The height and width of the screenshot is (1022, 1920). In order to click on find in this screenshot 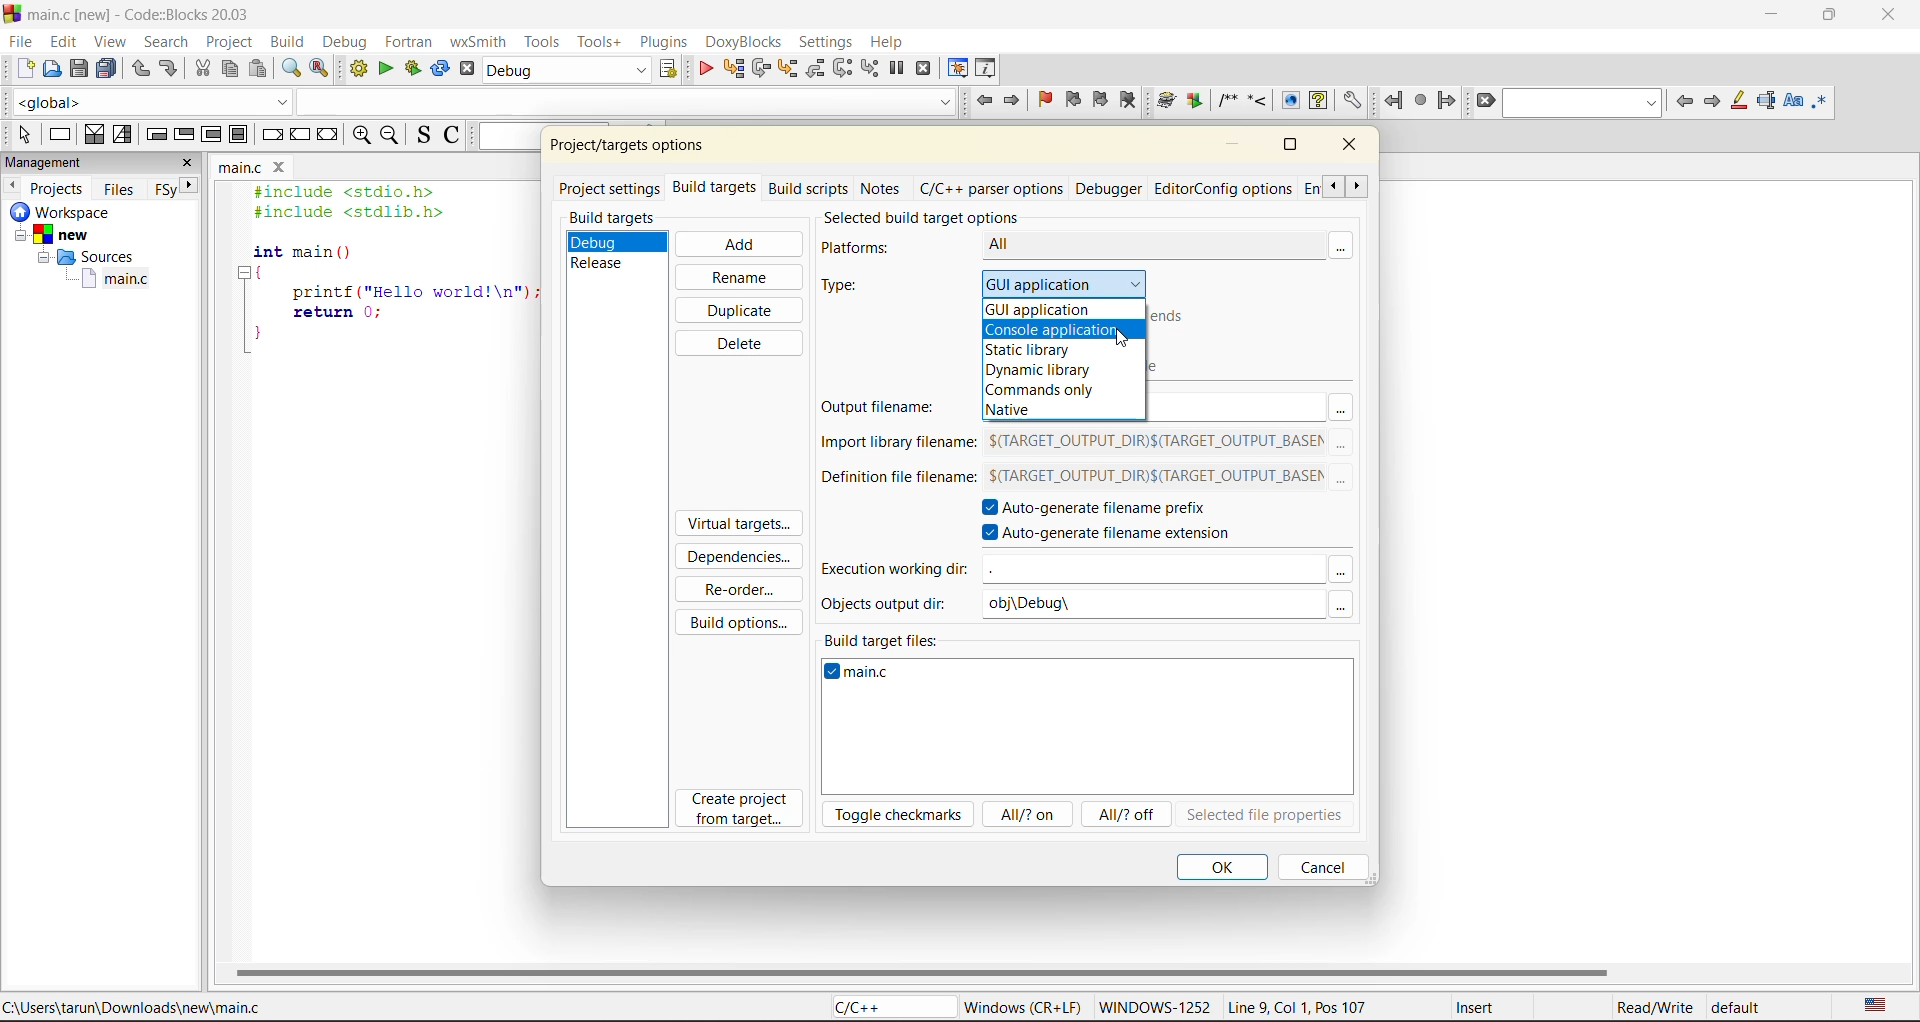, I will do `click(292, 68)`.